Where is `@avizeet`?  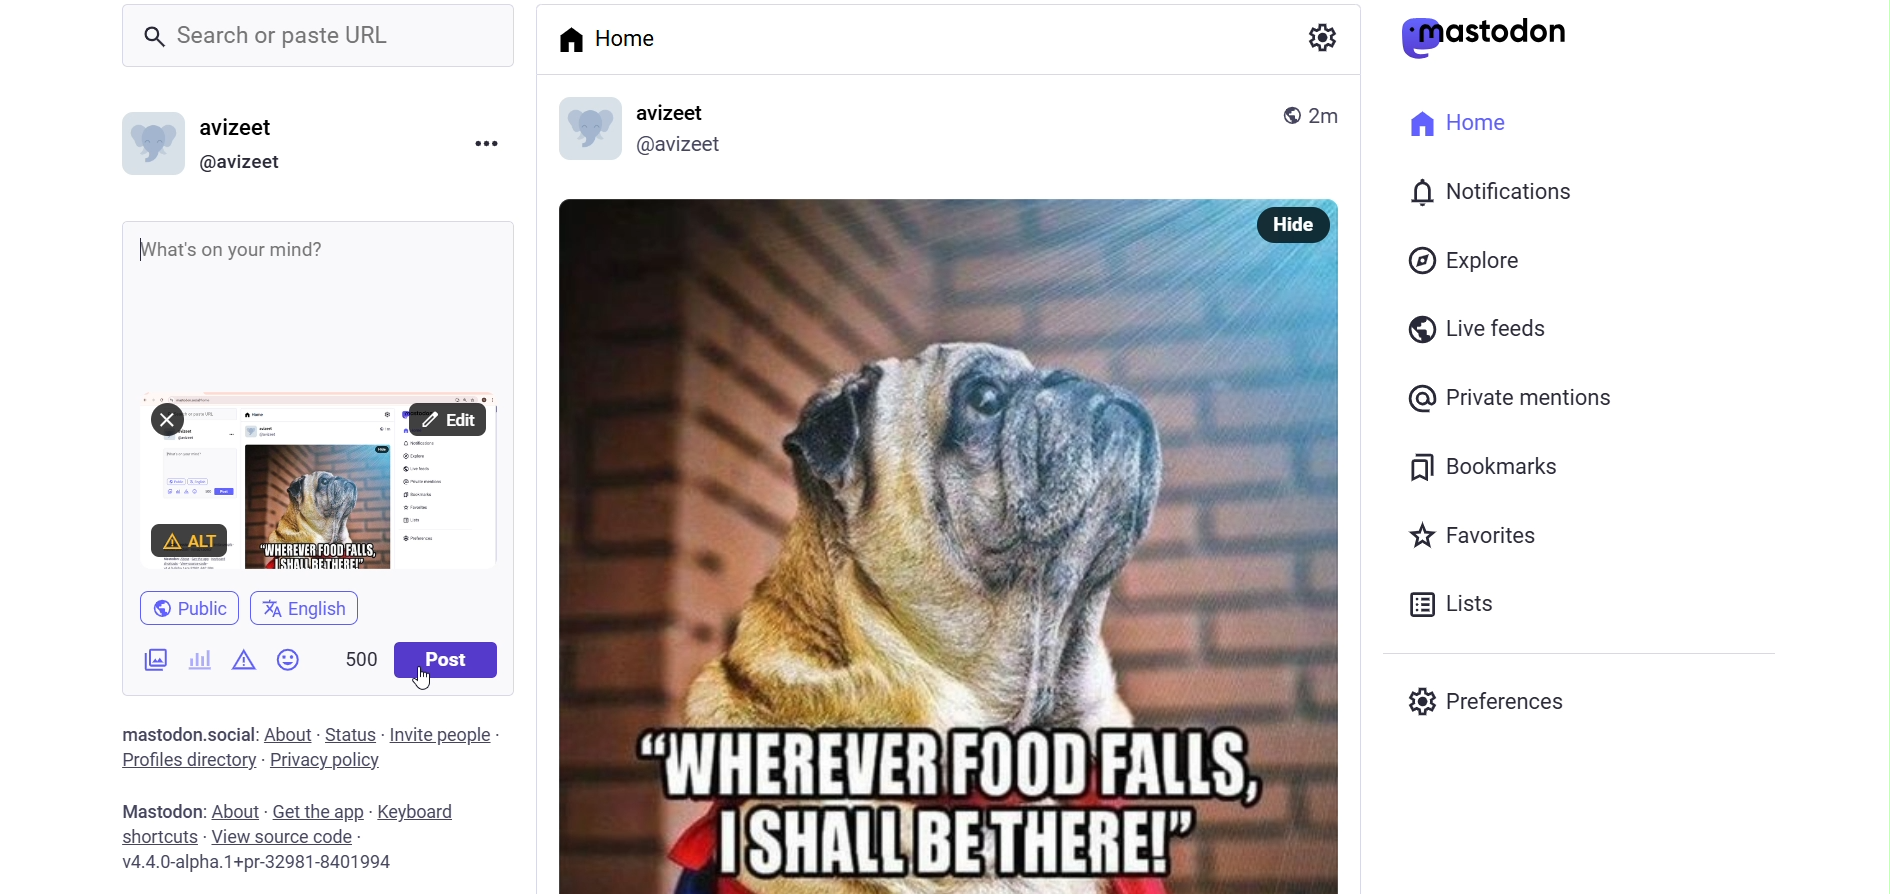 @avizeet is located at coordinates (248, 163).